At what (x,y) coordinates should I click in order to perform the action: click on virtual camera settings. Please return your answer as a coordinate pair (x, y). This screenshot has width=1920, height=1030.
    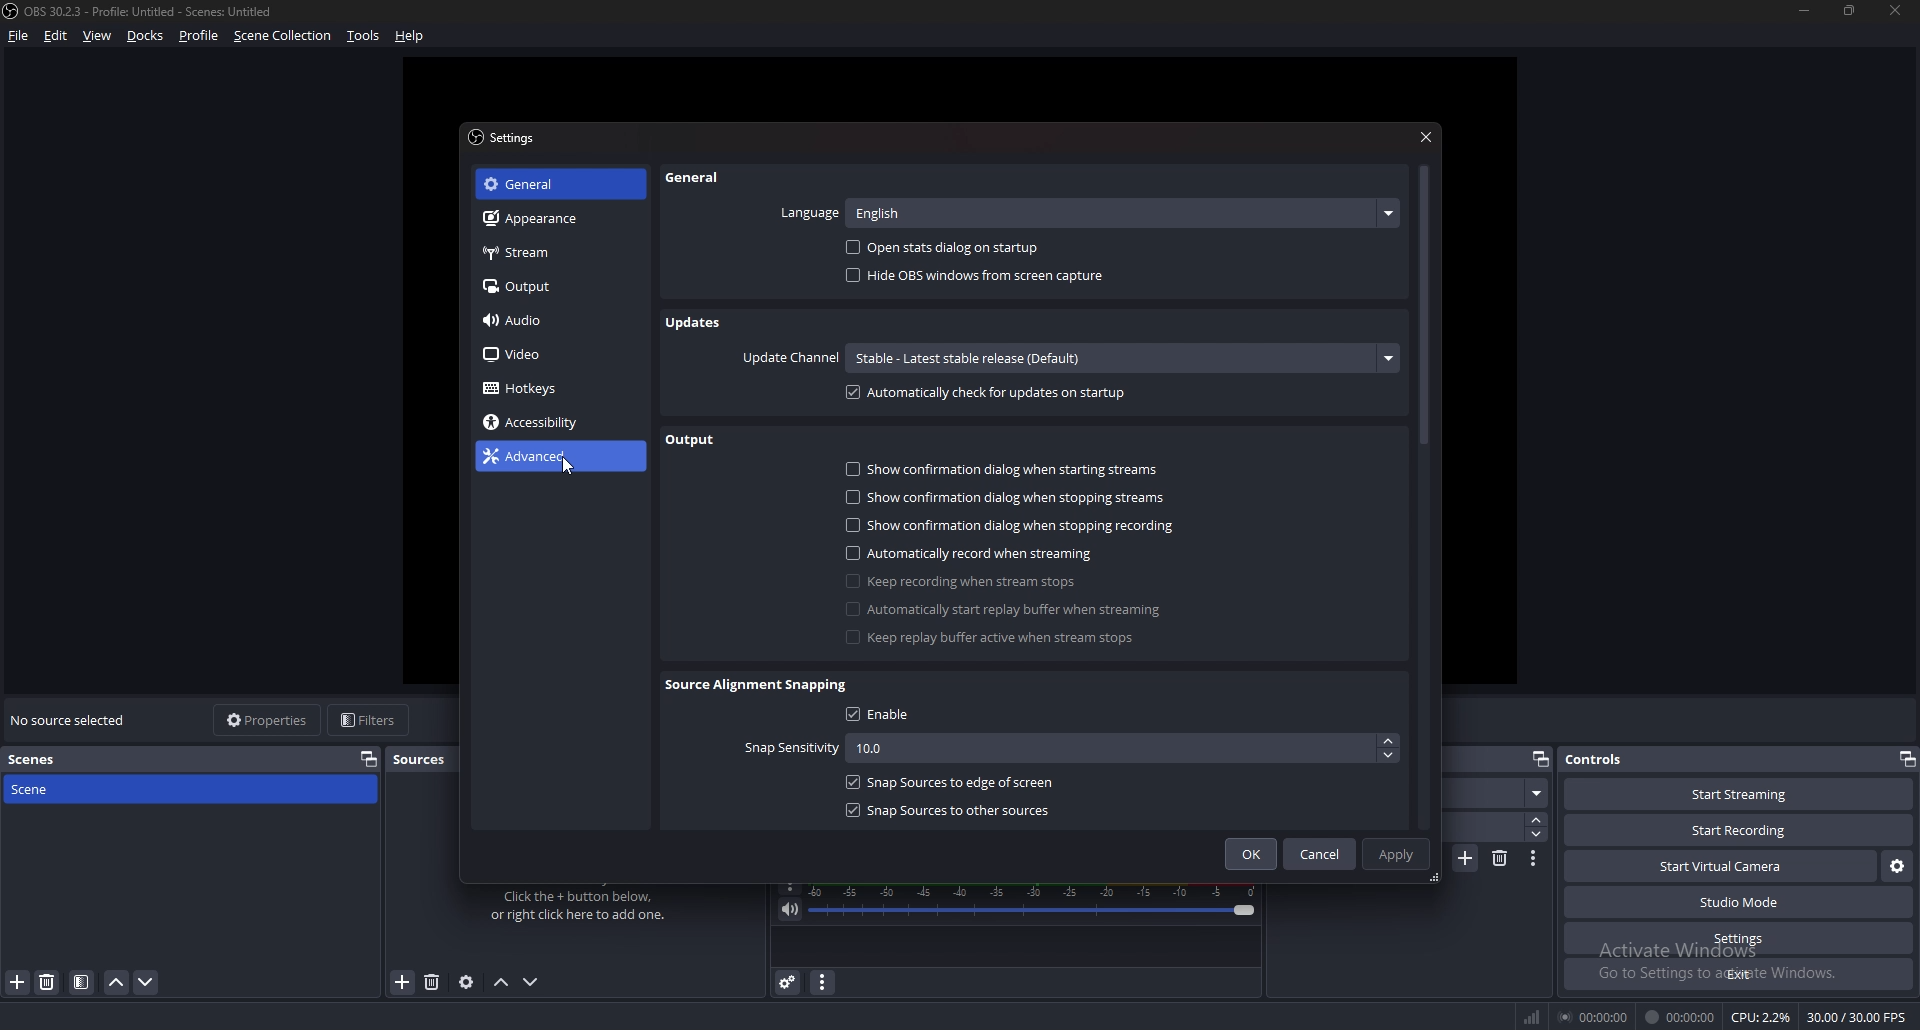
    Looking at the image, I should click on (1894, 868).